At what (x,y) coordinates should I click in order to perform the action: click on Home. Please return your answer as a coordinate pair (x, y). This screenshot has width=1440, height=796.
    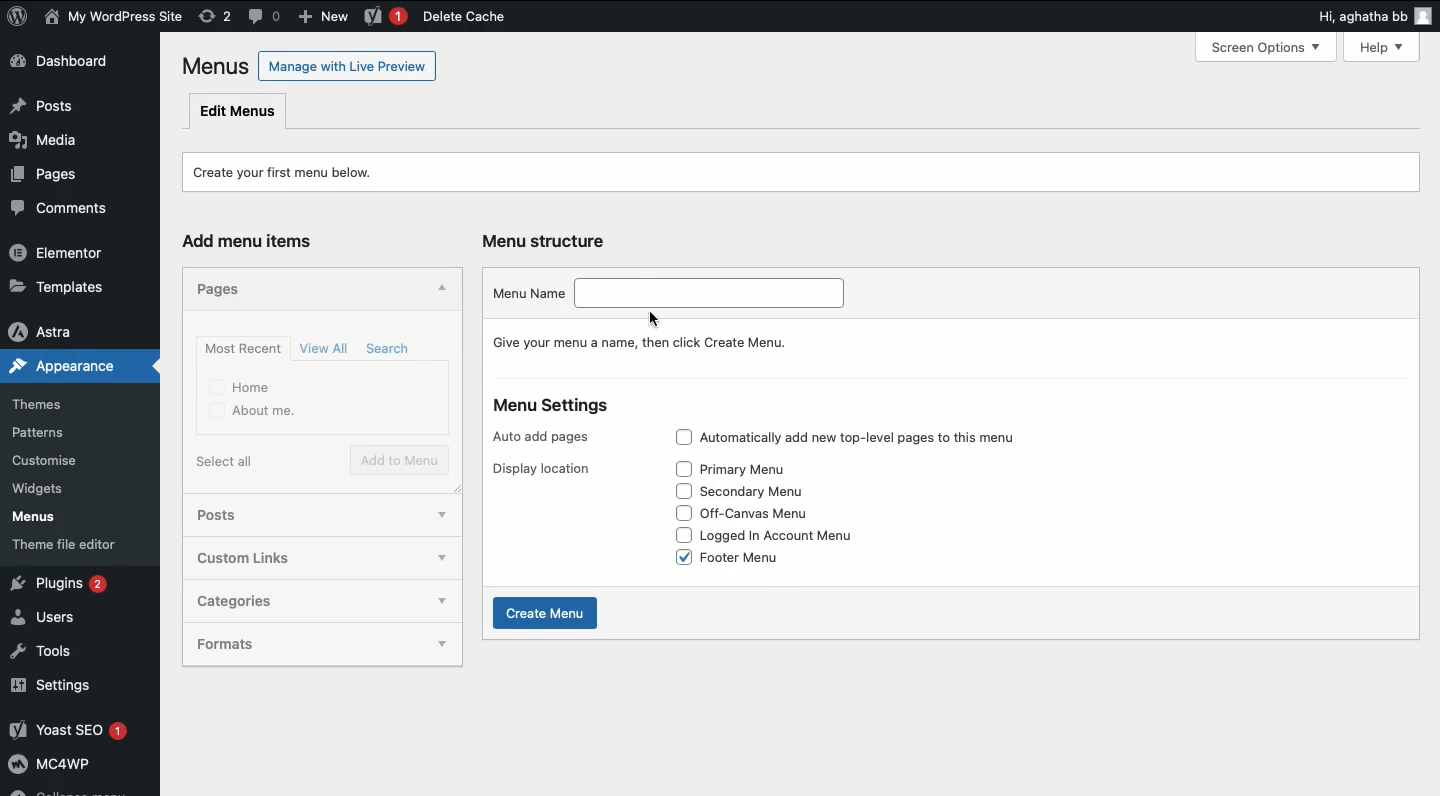
    Looking at the image, I should click on (240, 386).